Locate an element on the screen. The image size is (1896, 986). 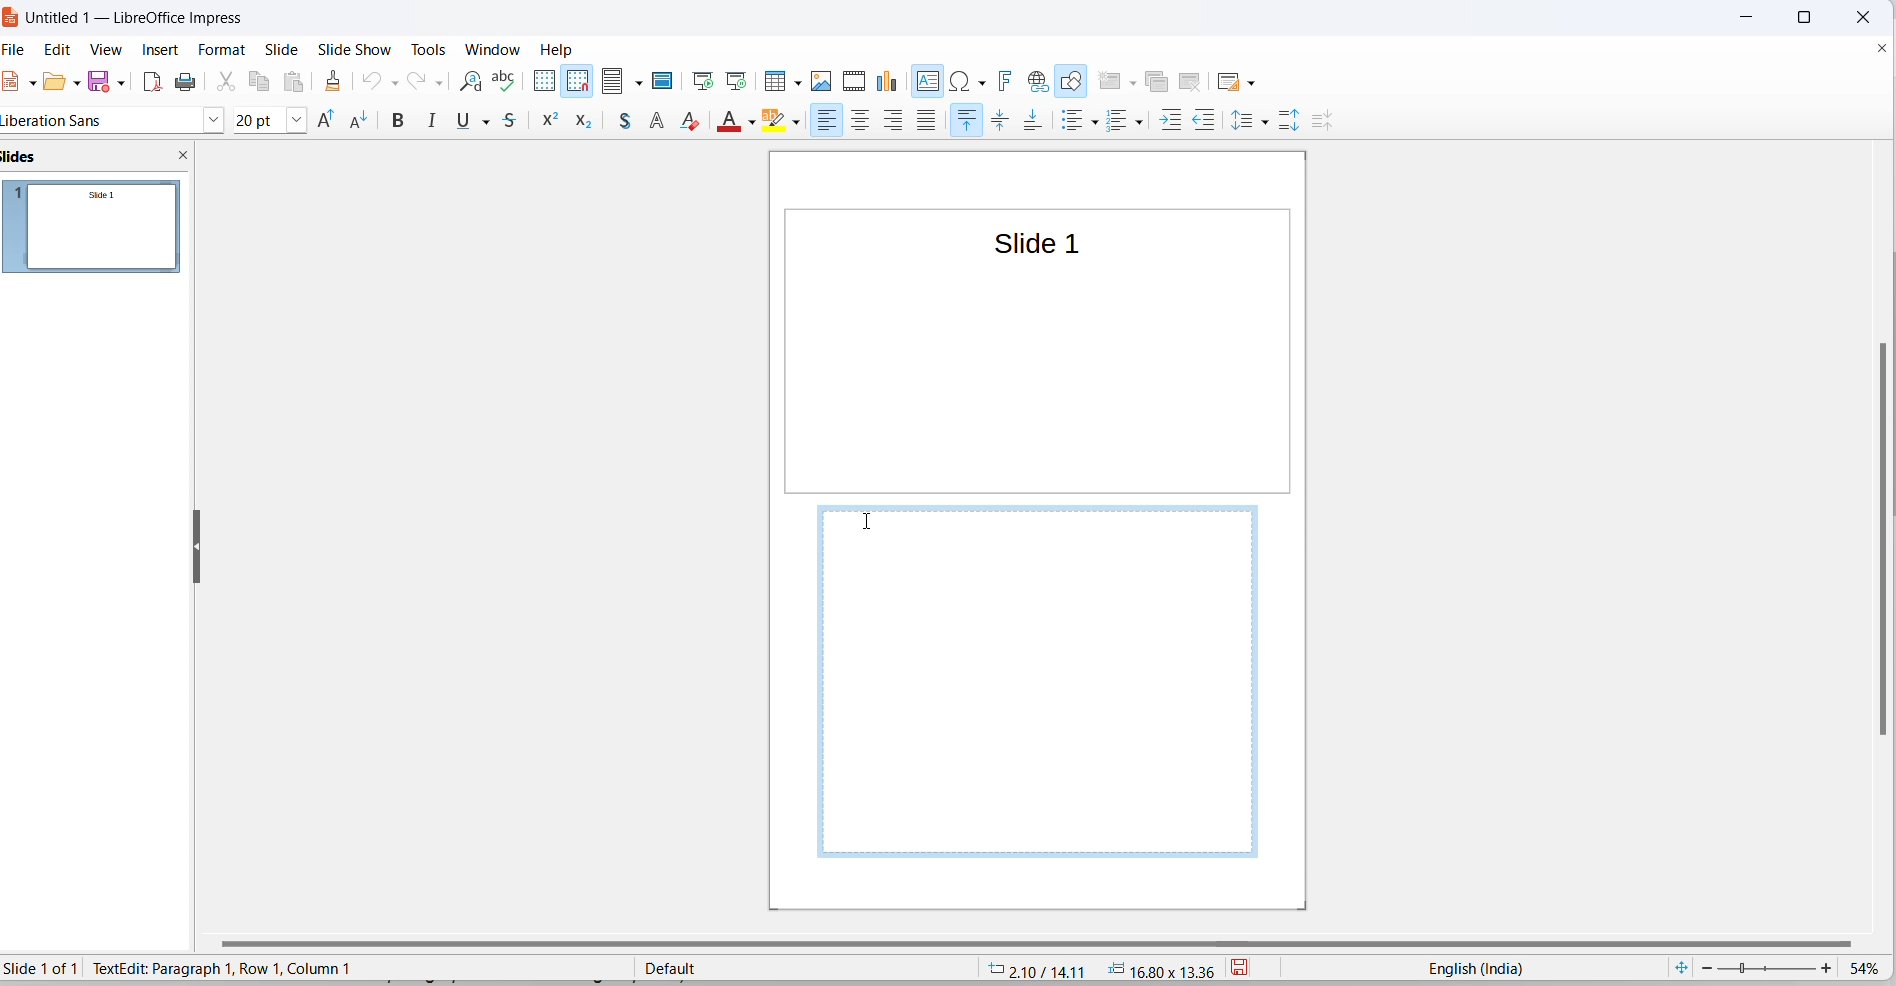
rectangle is located at coordinates (219, 120).